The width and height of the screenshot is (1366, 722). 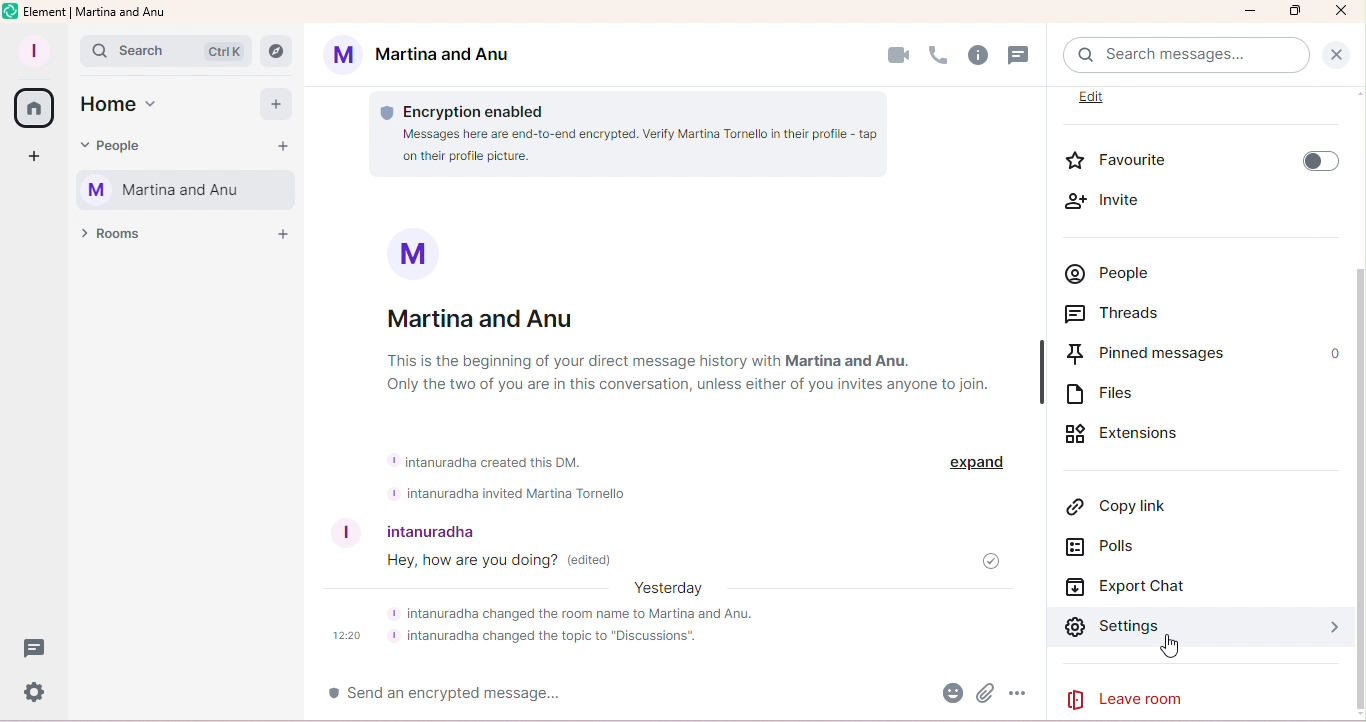 What do you see at coordinates (1178, 435) in the screenshot?
I see `Extensions` at bounding box center [1178, 435].